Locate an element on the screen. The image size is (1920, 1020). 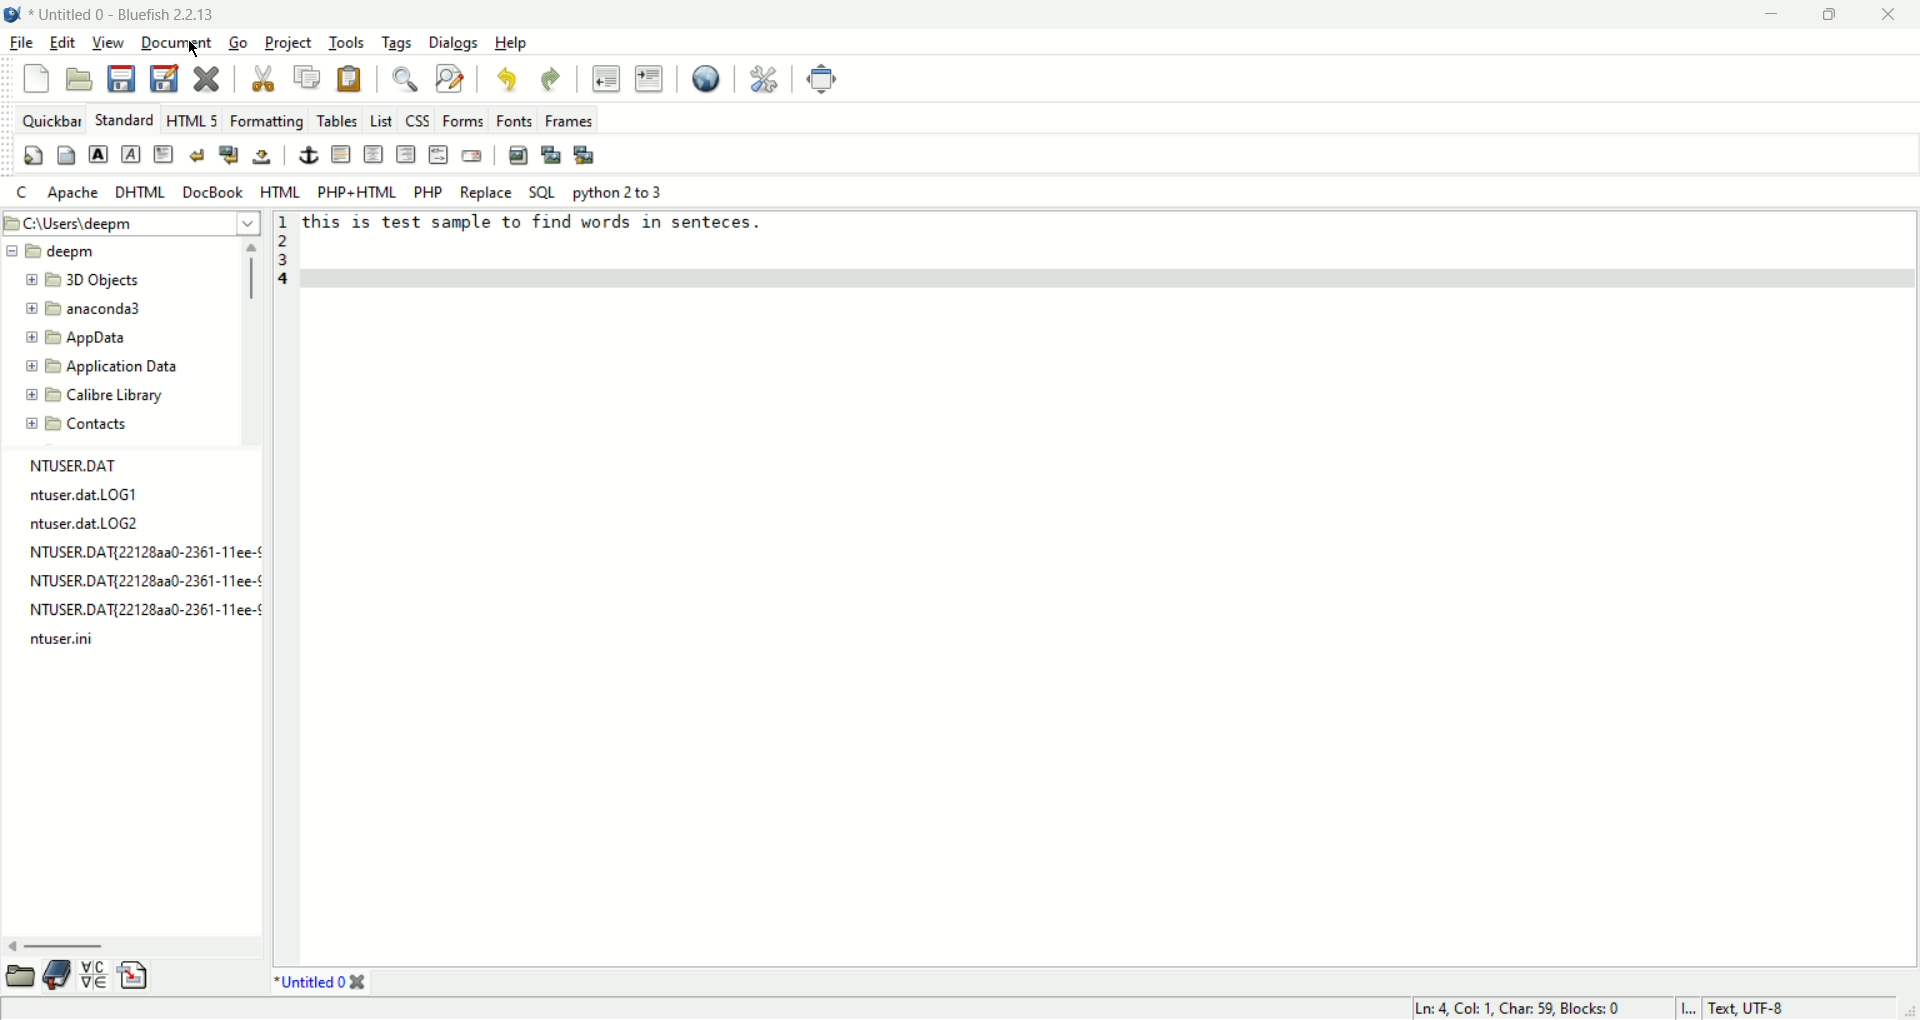
DocBook is located at coordinates (214, 192).